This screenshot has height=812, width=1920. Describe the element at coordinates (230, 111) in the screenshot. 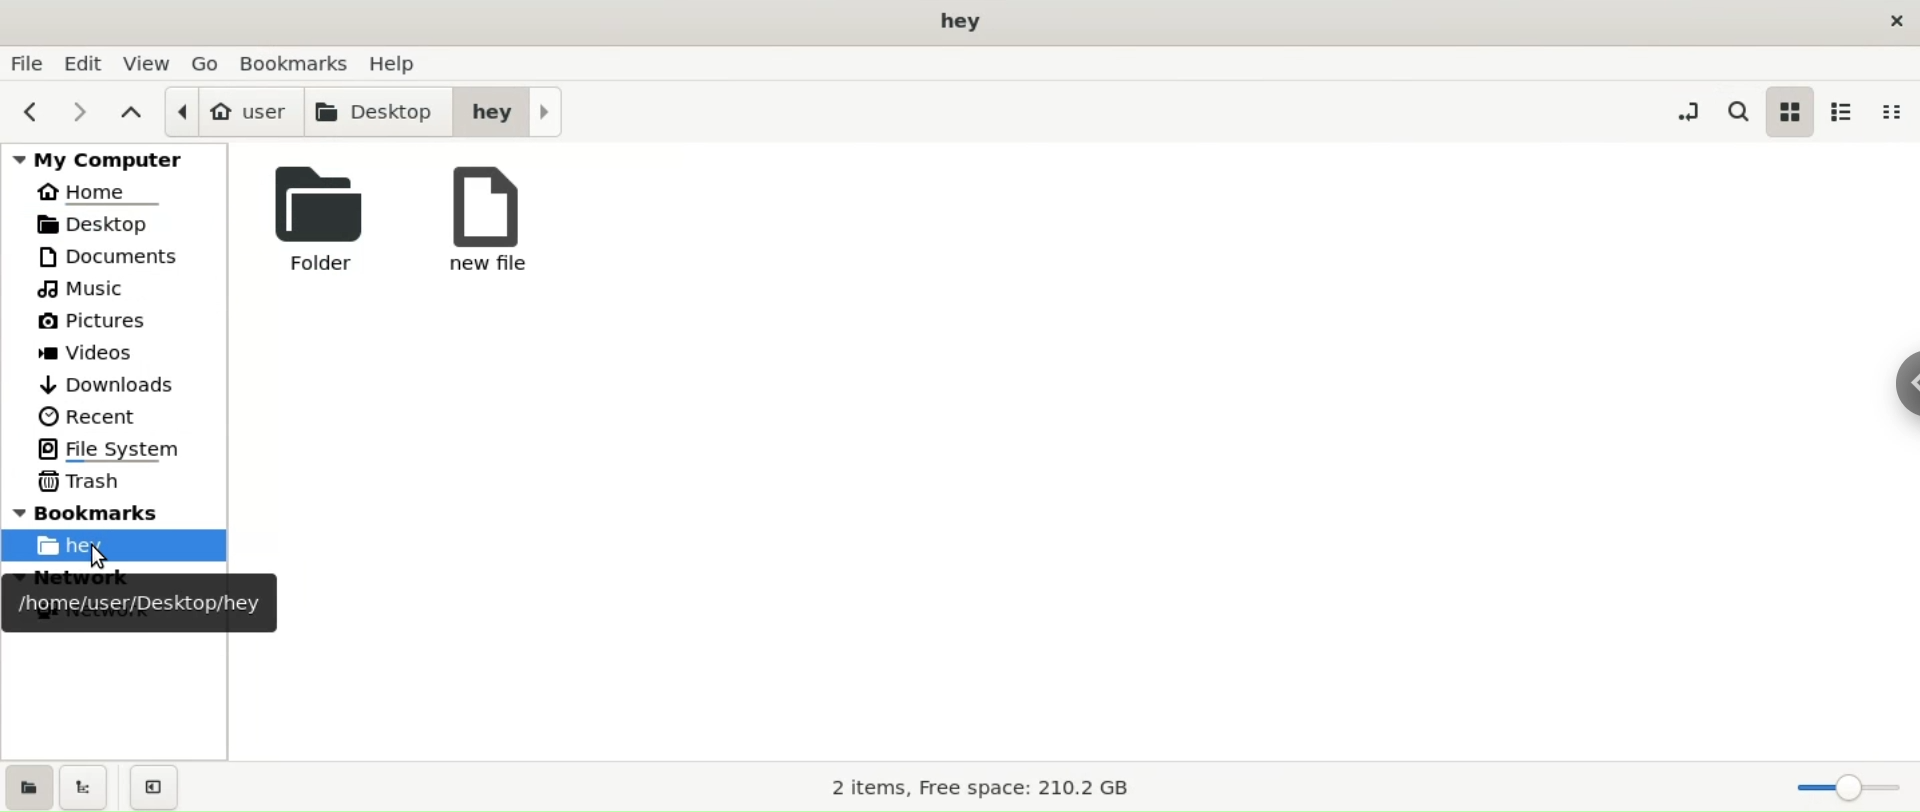

I see `user` at that location.